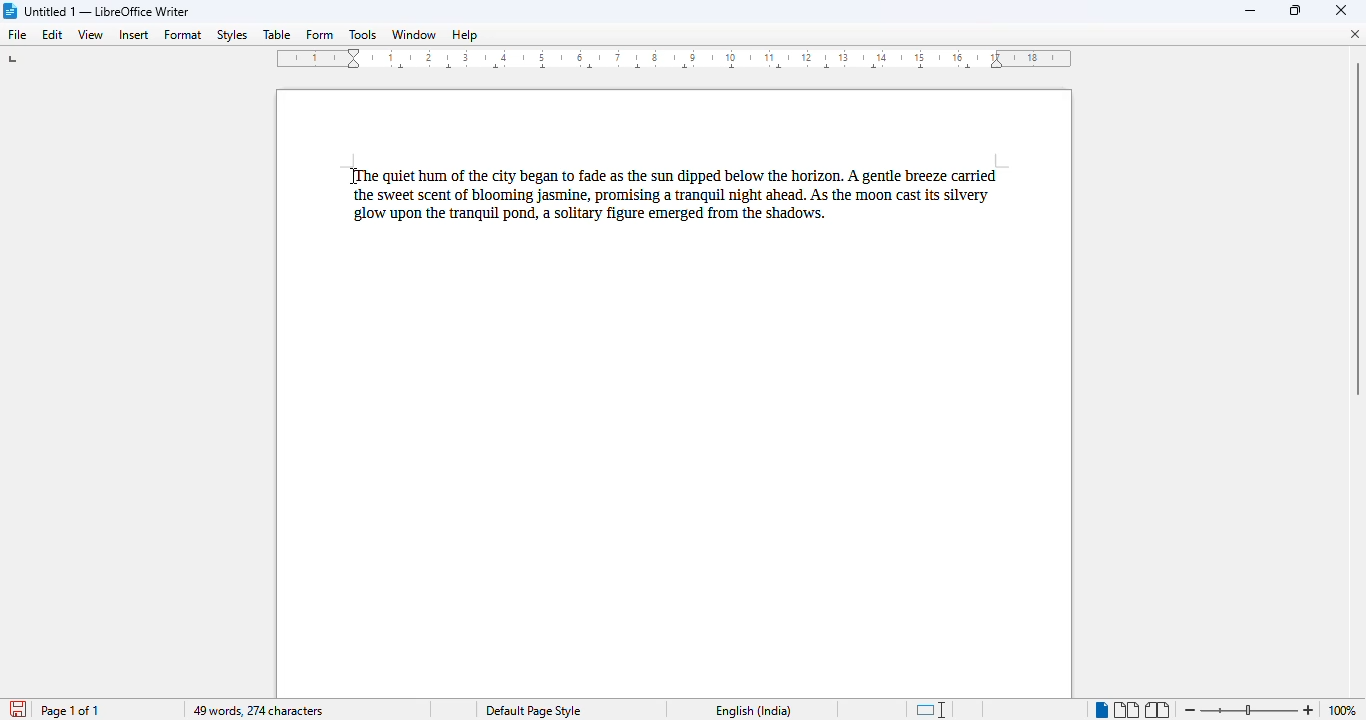  I want to click on 49 words, 274 characters, so click(257, 711).